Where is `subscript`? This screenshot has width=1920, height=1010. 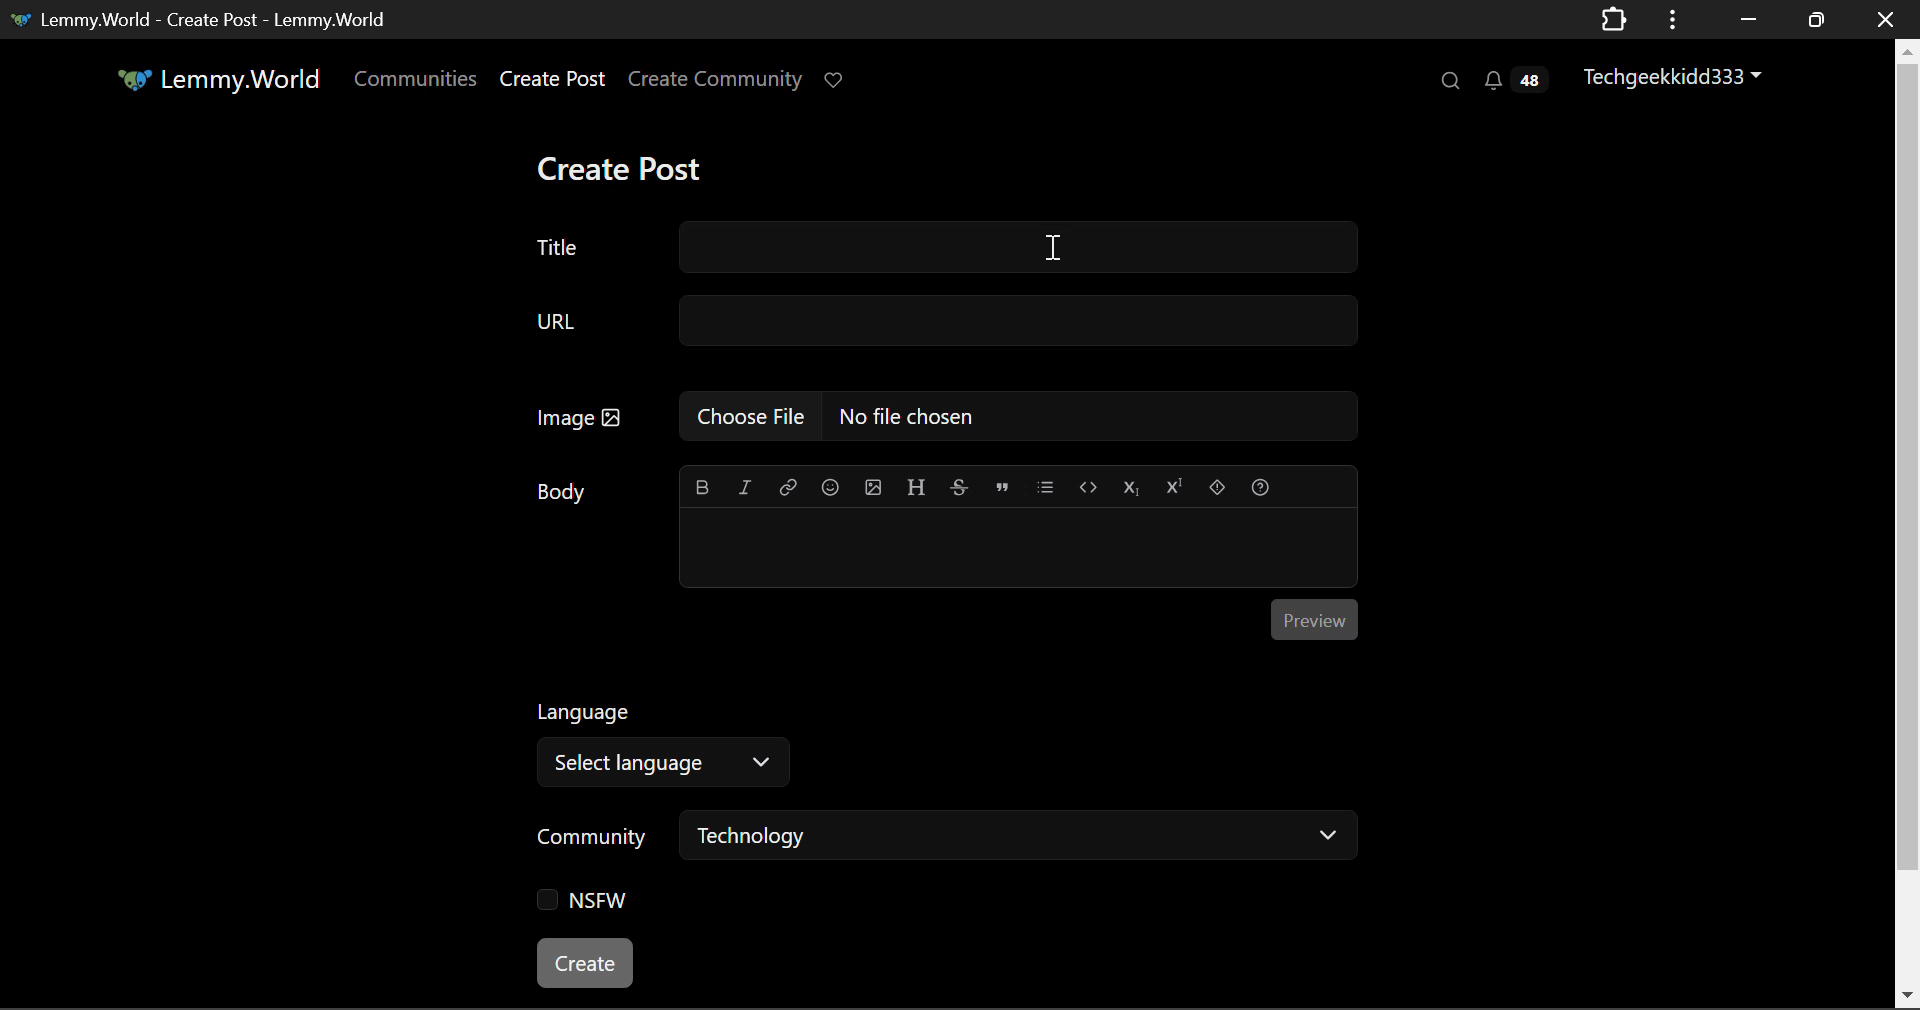
subscript is located at coordinates (1132, 485).